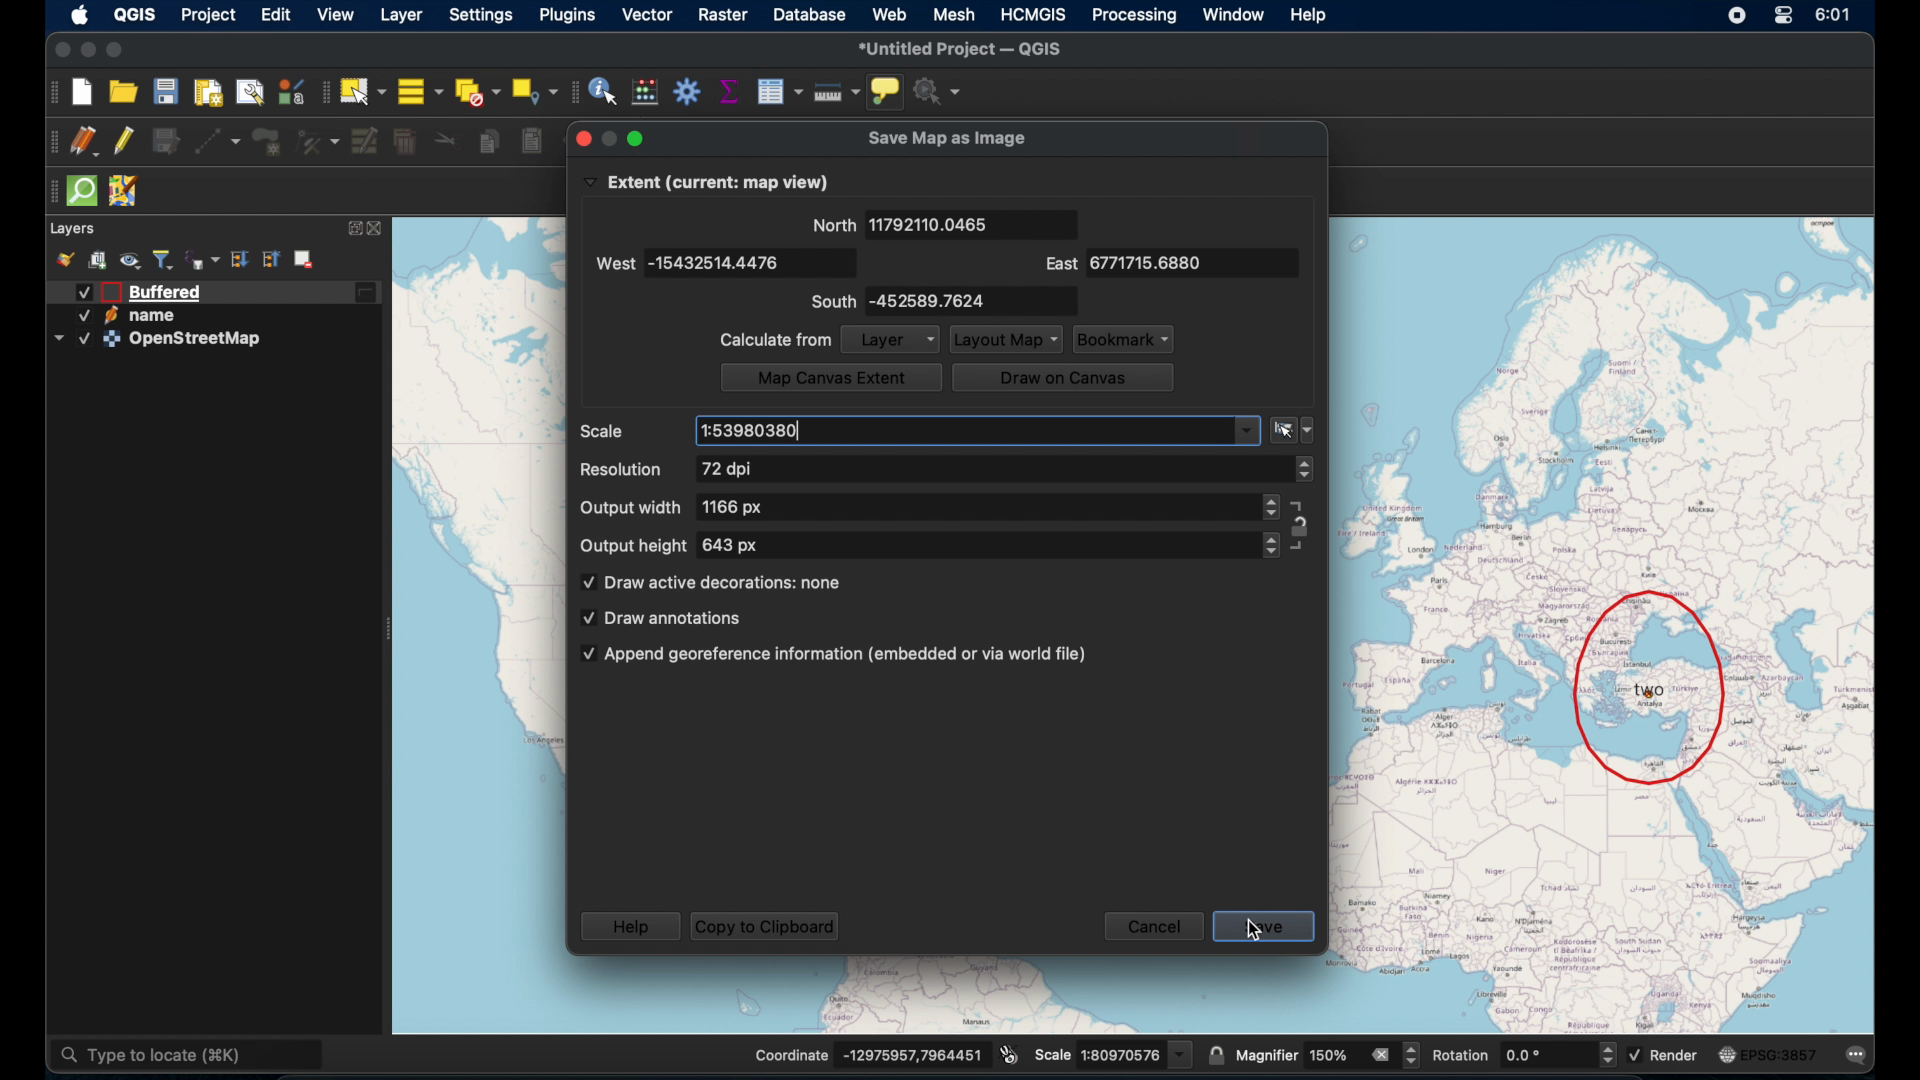 The width and height of the screenshot is (1920, 1080). Describe the element at coordinates (1330, 1054) in the screenshot. I see `magnifier value` at that location.